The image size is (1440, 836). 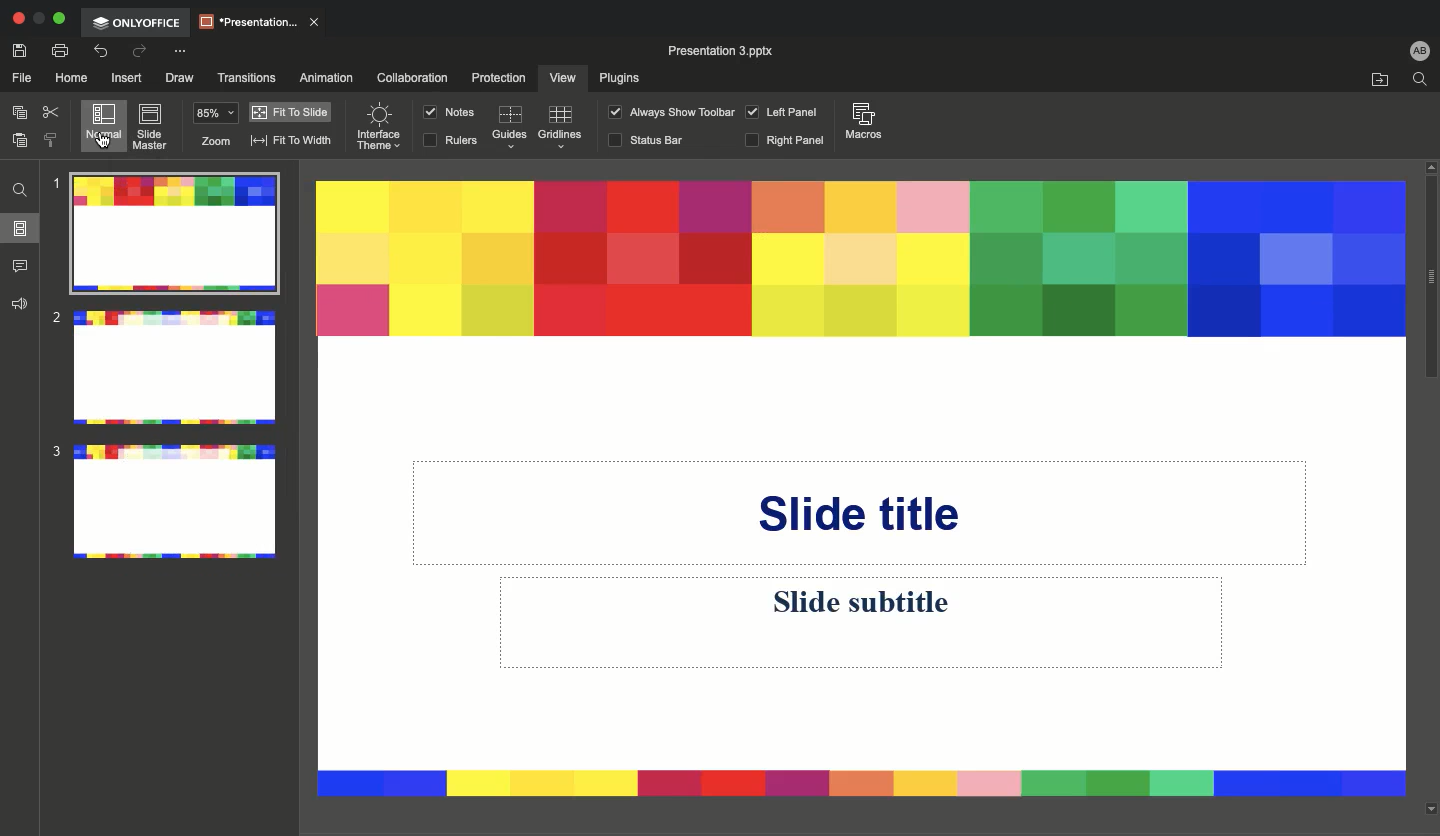 I want to click on RULERS, so click(x=450, y=142).